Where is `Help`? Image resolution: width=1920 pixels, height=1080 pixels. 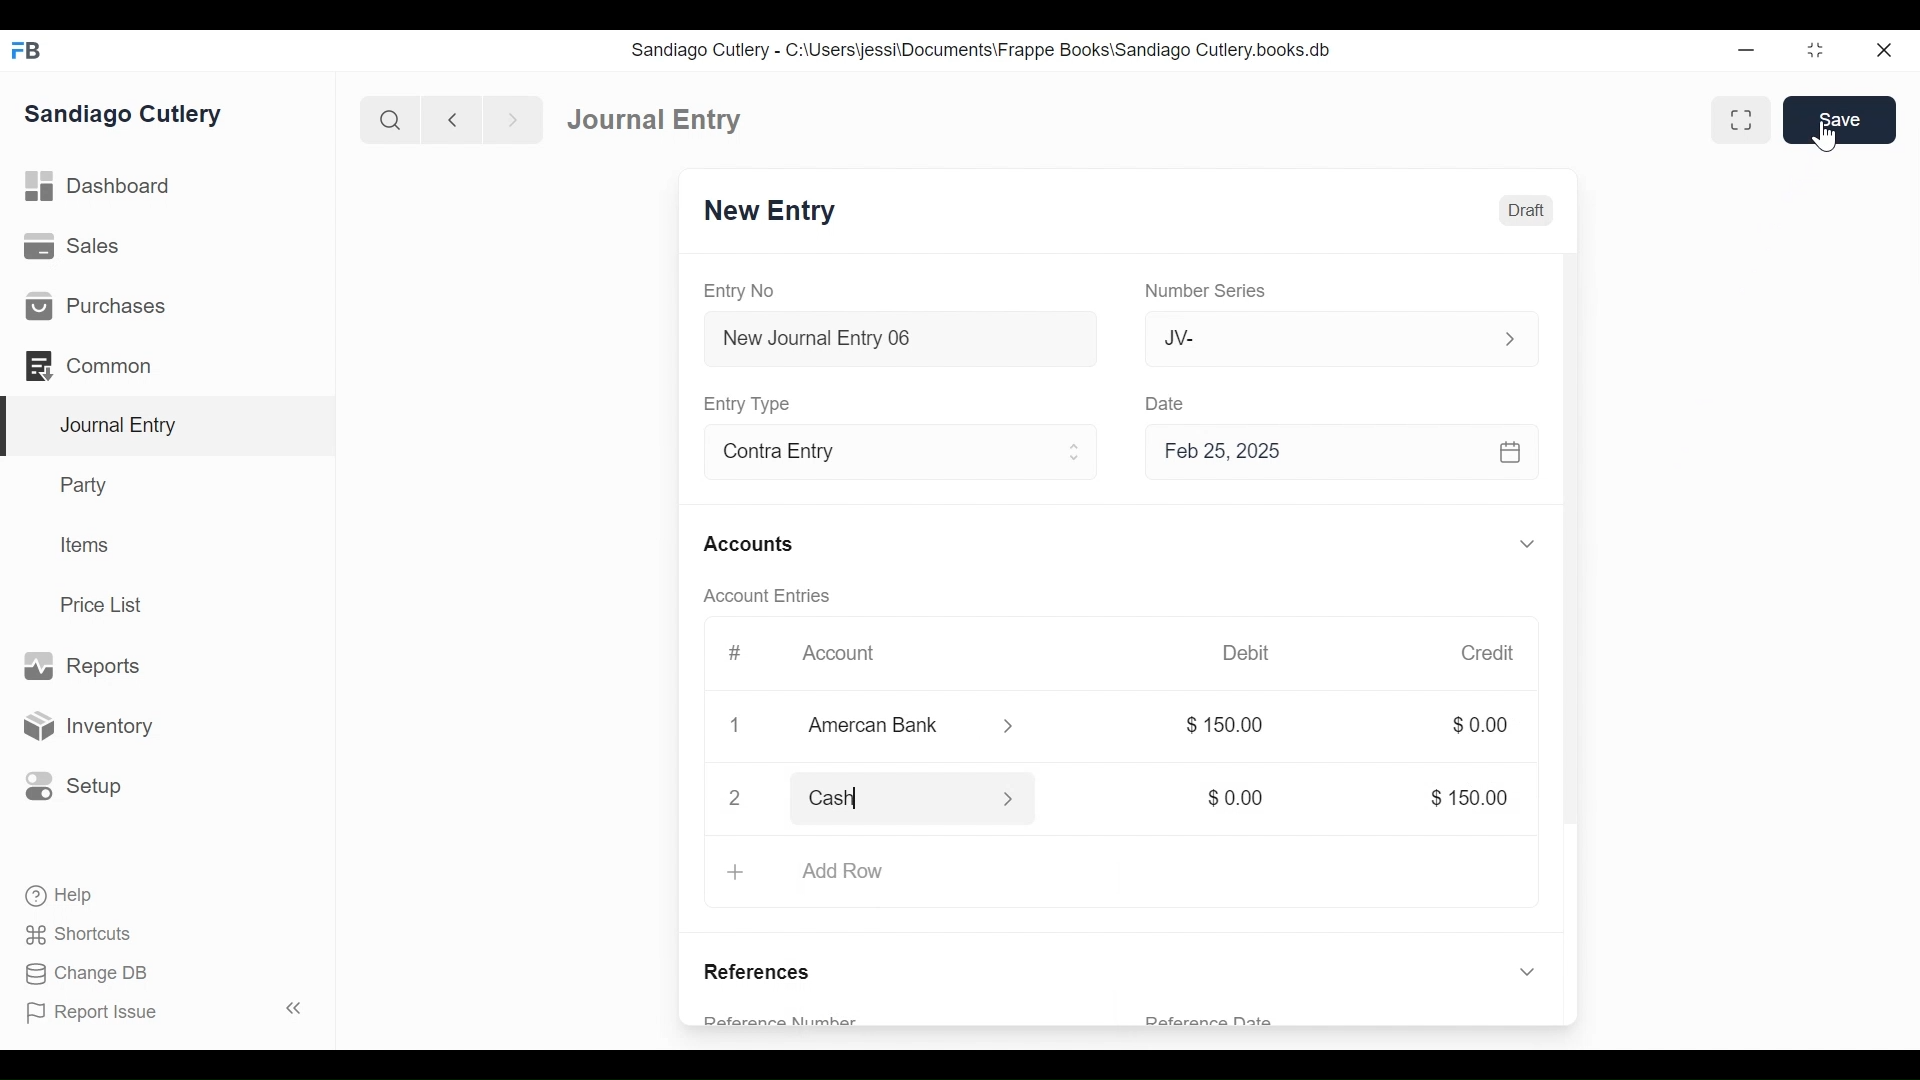
Help is located at coordinates (57, 894).